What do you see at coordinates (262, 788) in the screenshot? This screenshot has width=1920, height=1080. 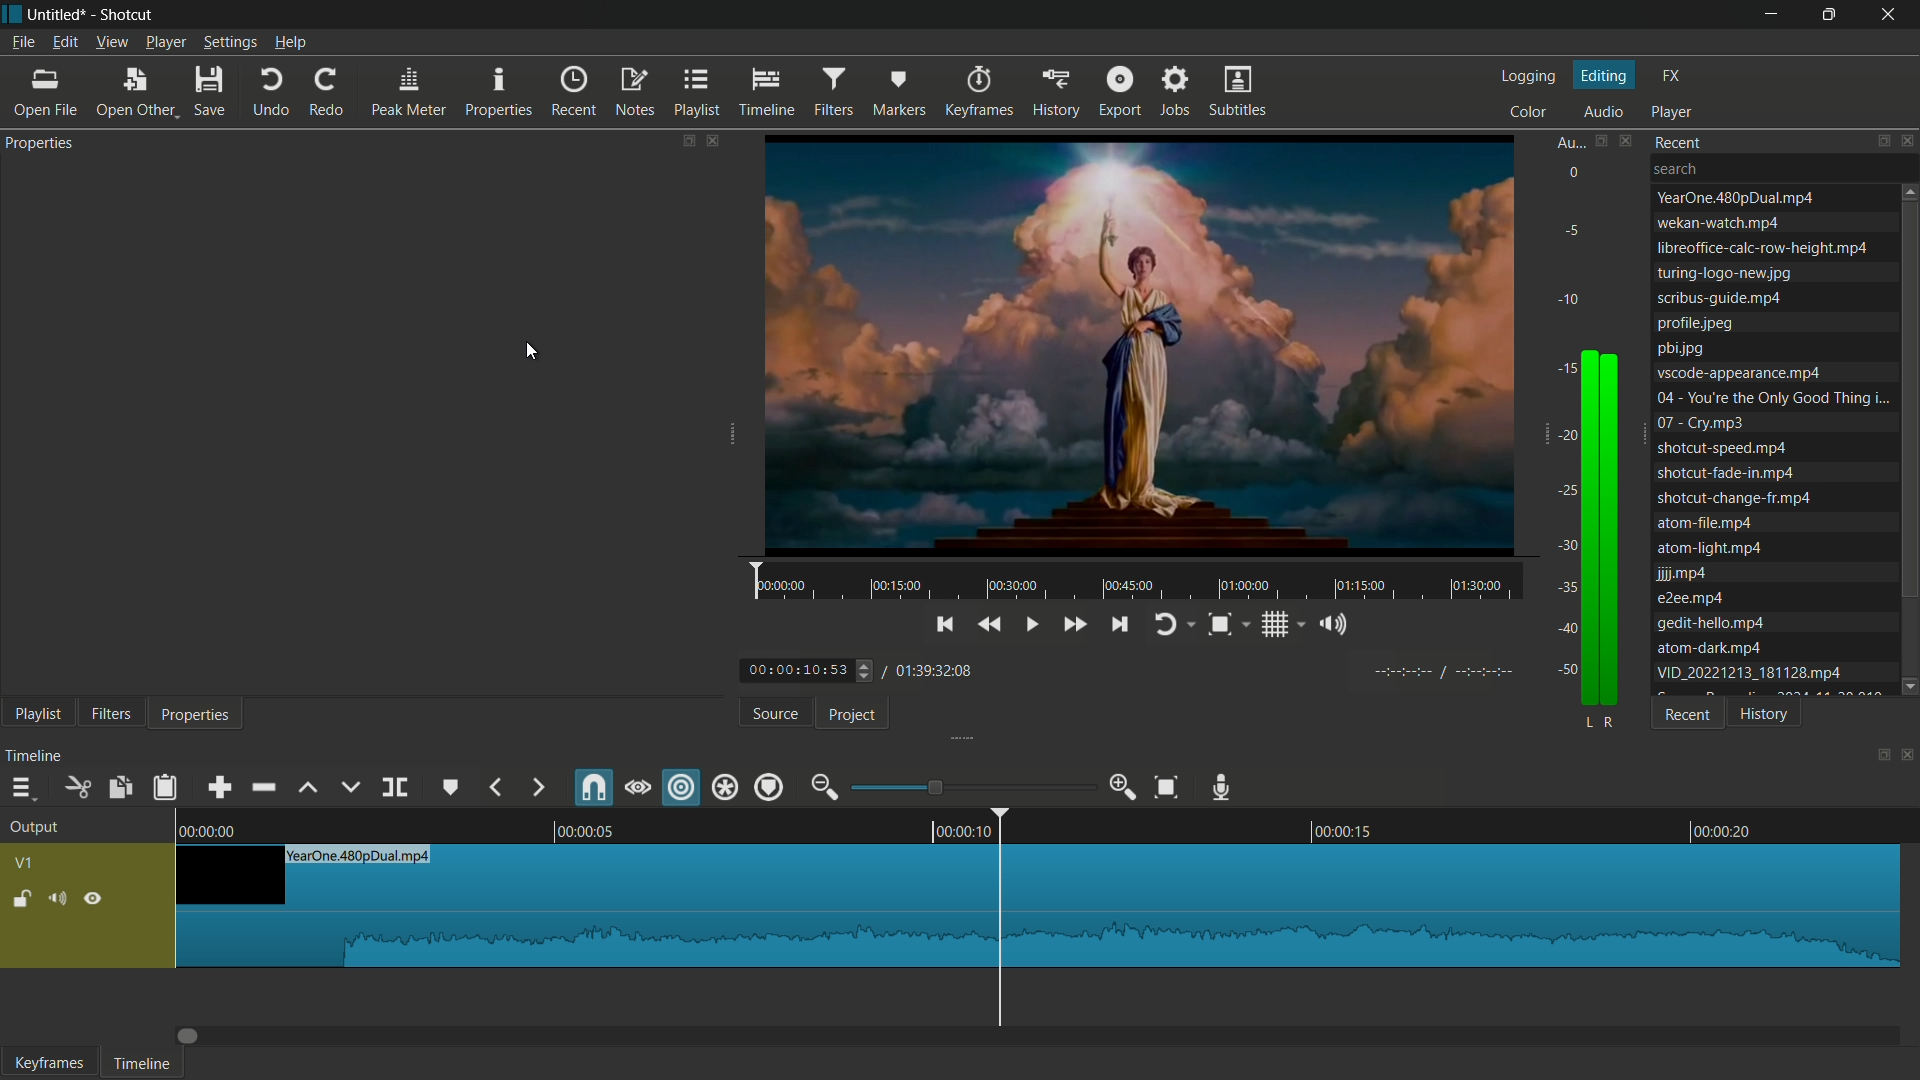 I see `ripple delete` at bounding box center [262, 788].